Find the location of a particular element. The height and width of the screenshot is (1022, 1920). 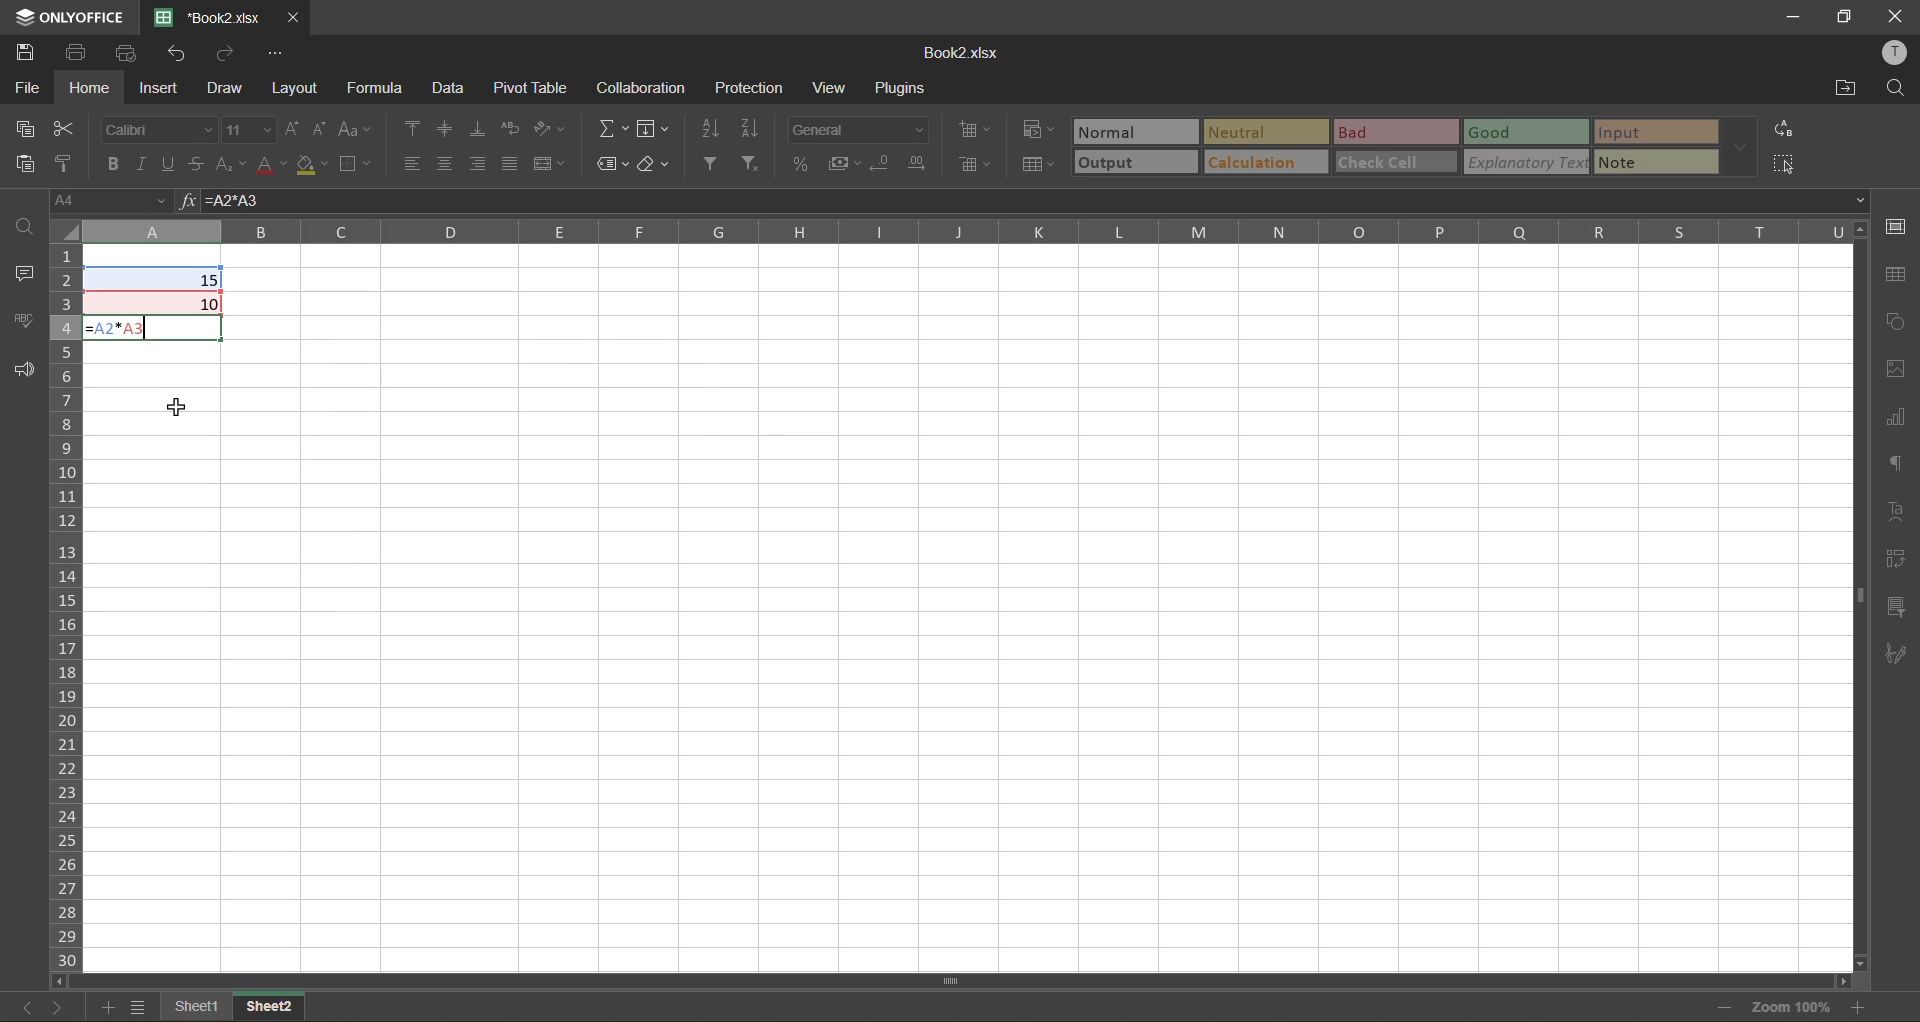

fill color is located at coordinates (311, 164).